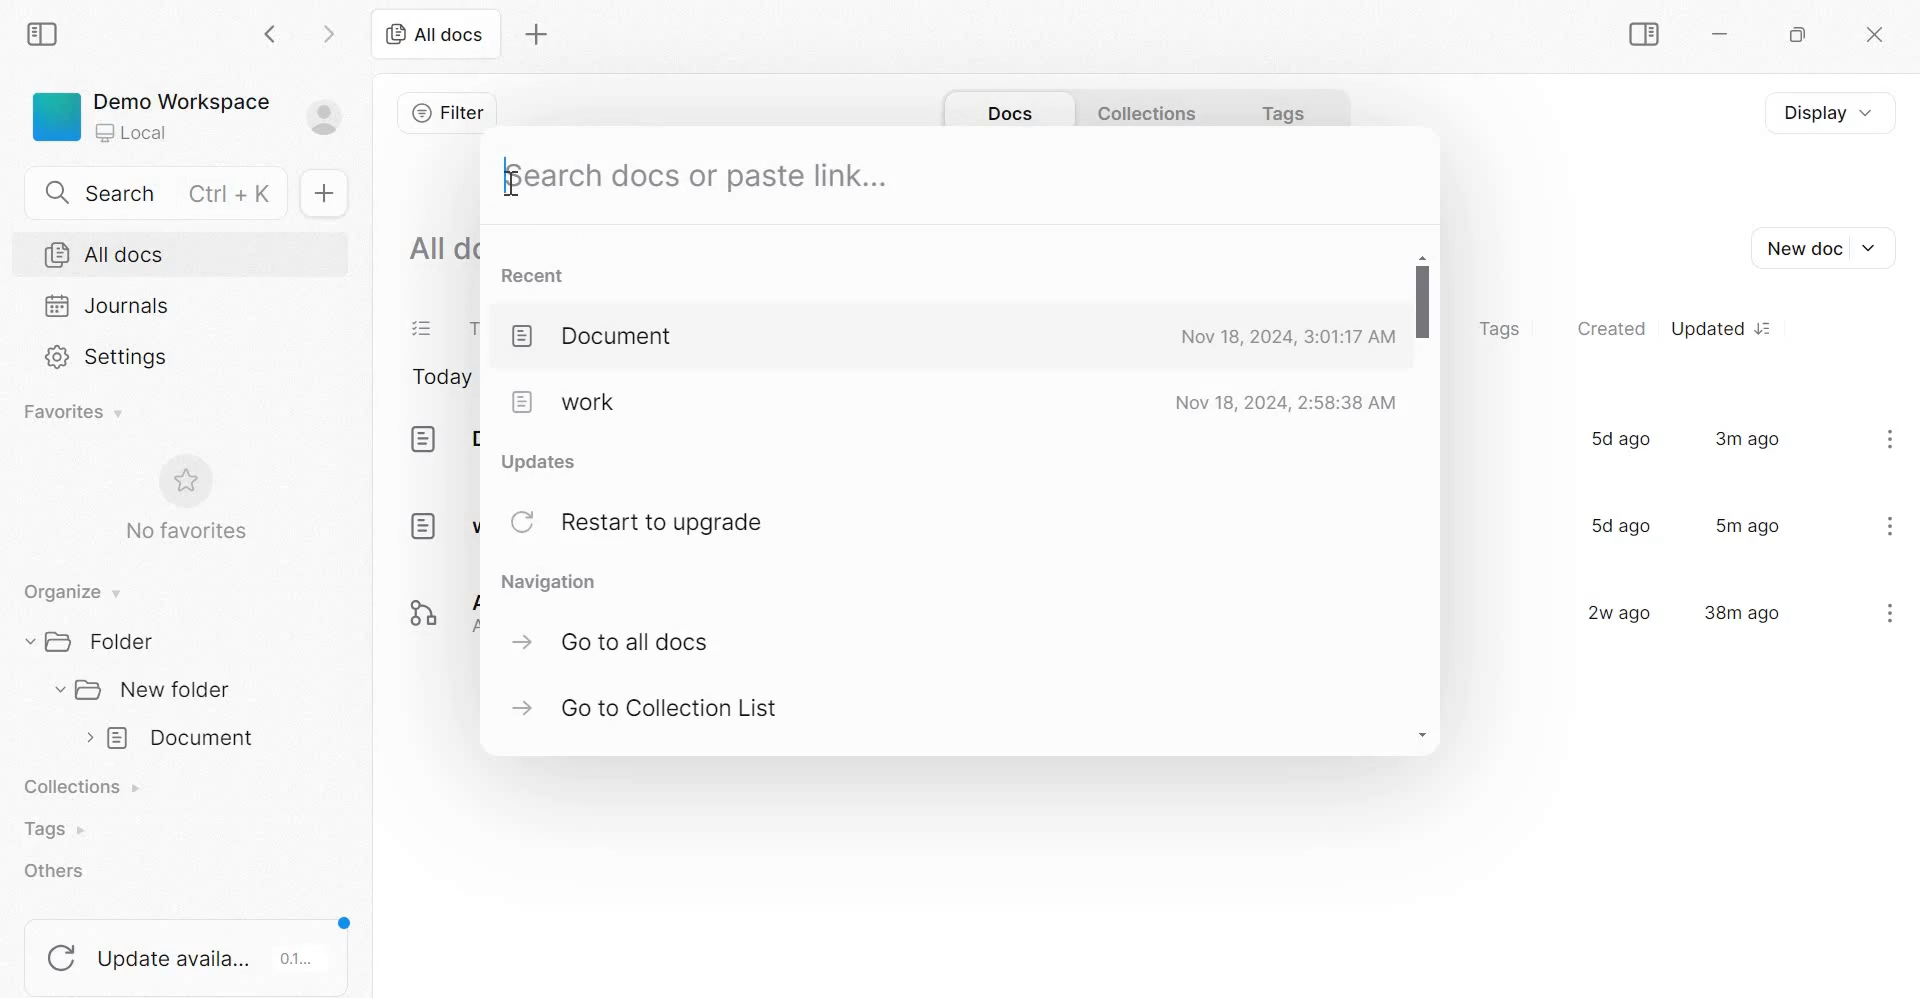  What do you see at coordinates (436, 607) in the screenshot?
I see `Affine dashboards` at bounding box center [436, 607].